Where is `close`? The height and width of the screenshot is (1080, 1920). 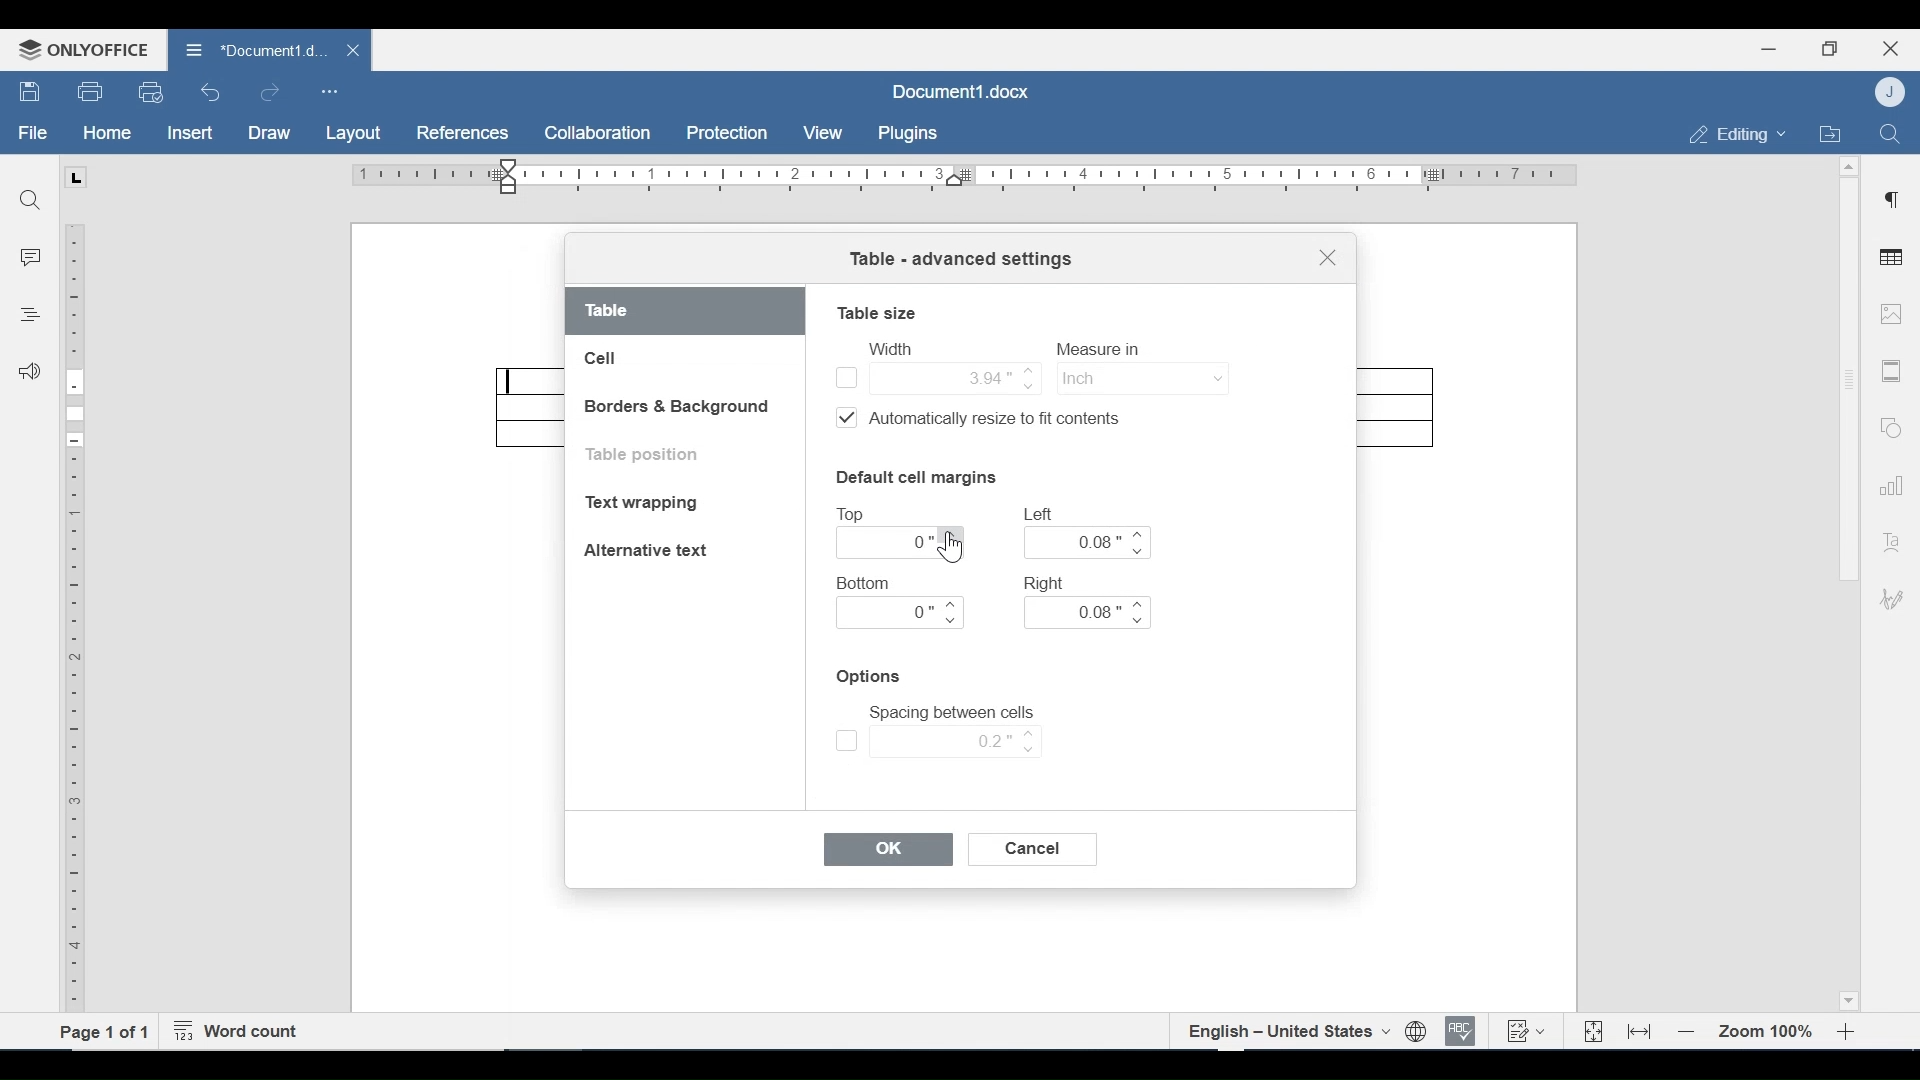 close is located at coordinates (356, 49).